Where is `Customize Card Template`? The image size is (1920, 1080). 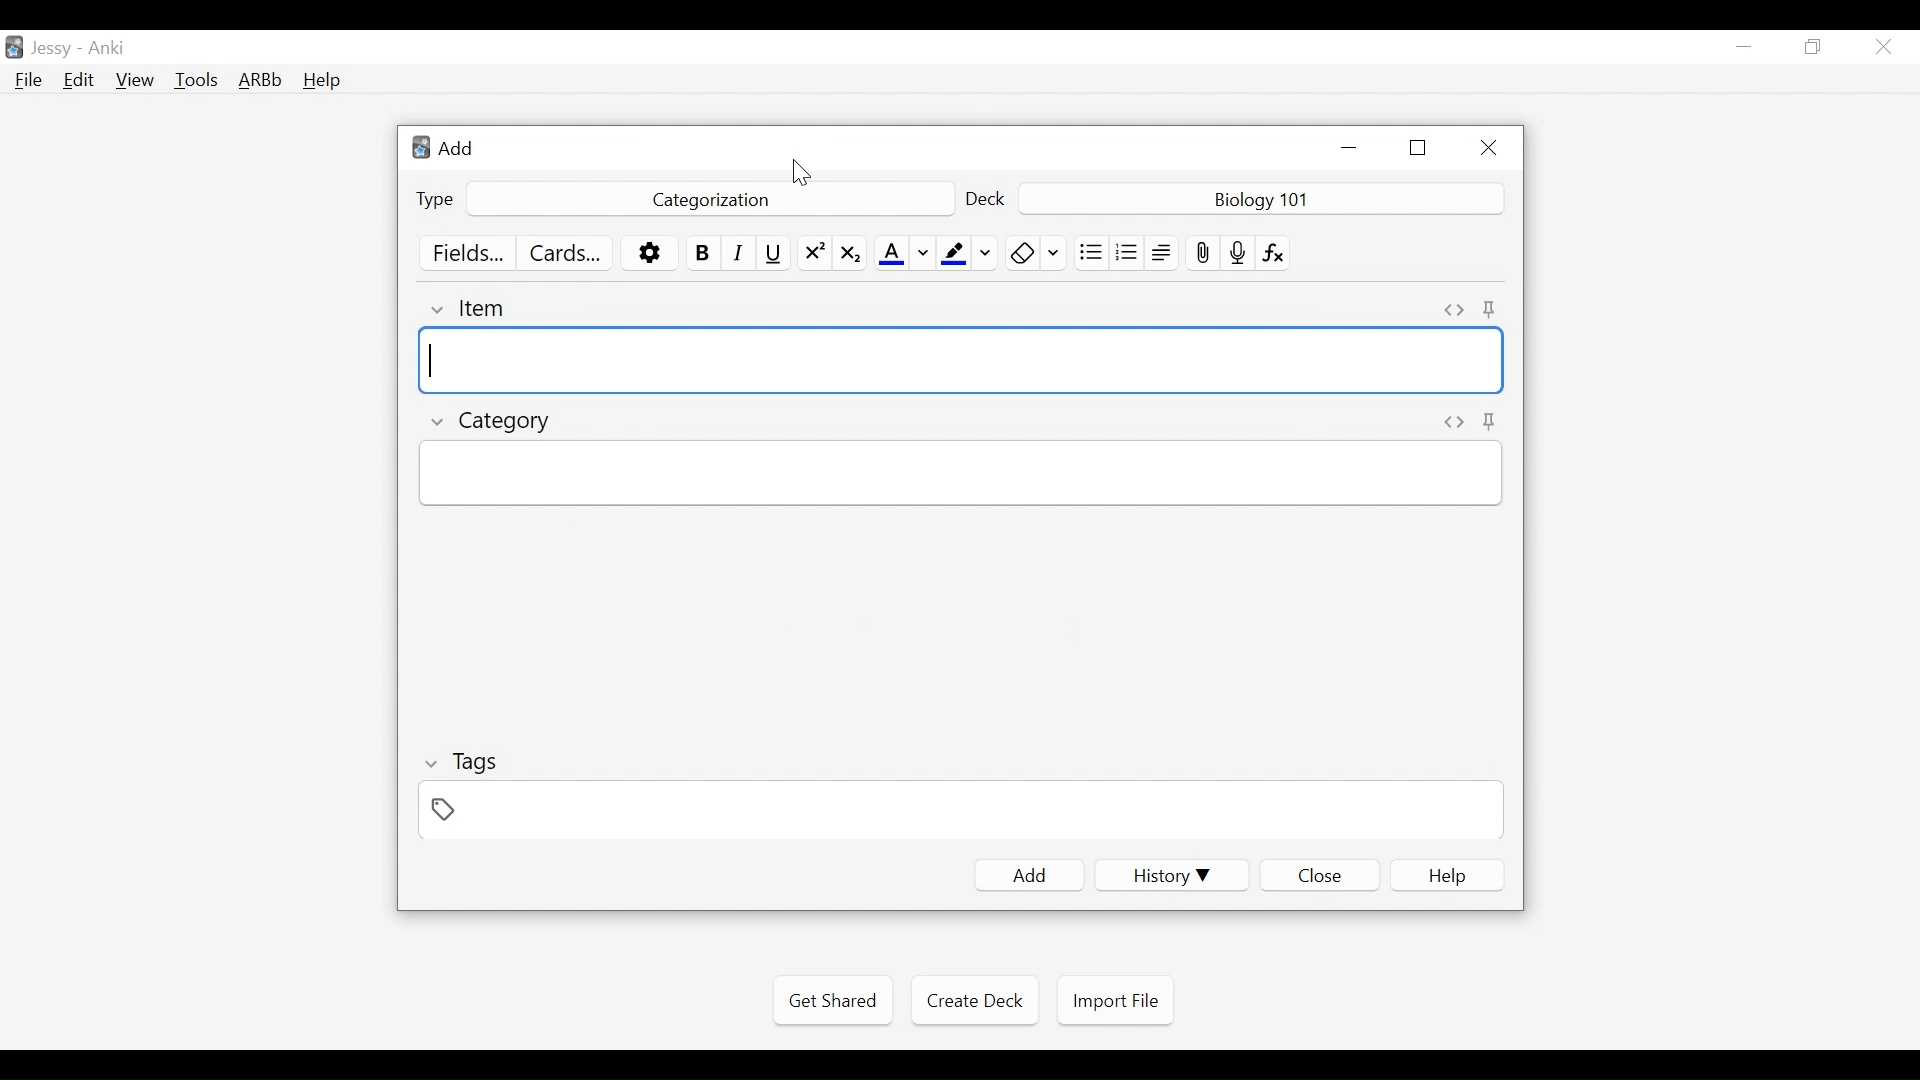
Customize Card Template is located at coordinates (563, 255).